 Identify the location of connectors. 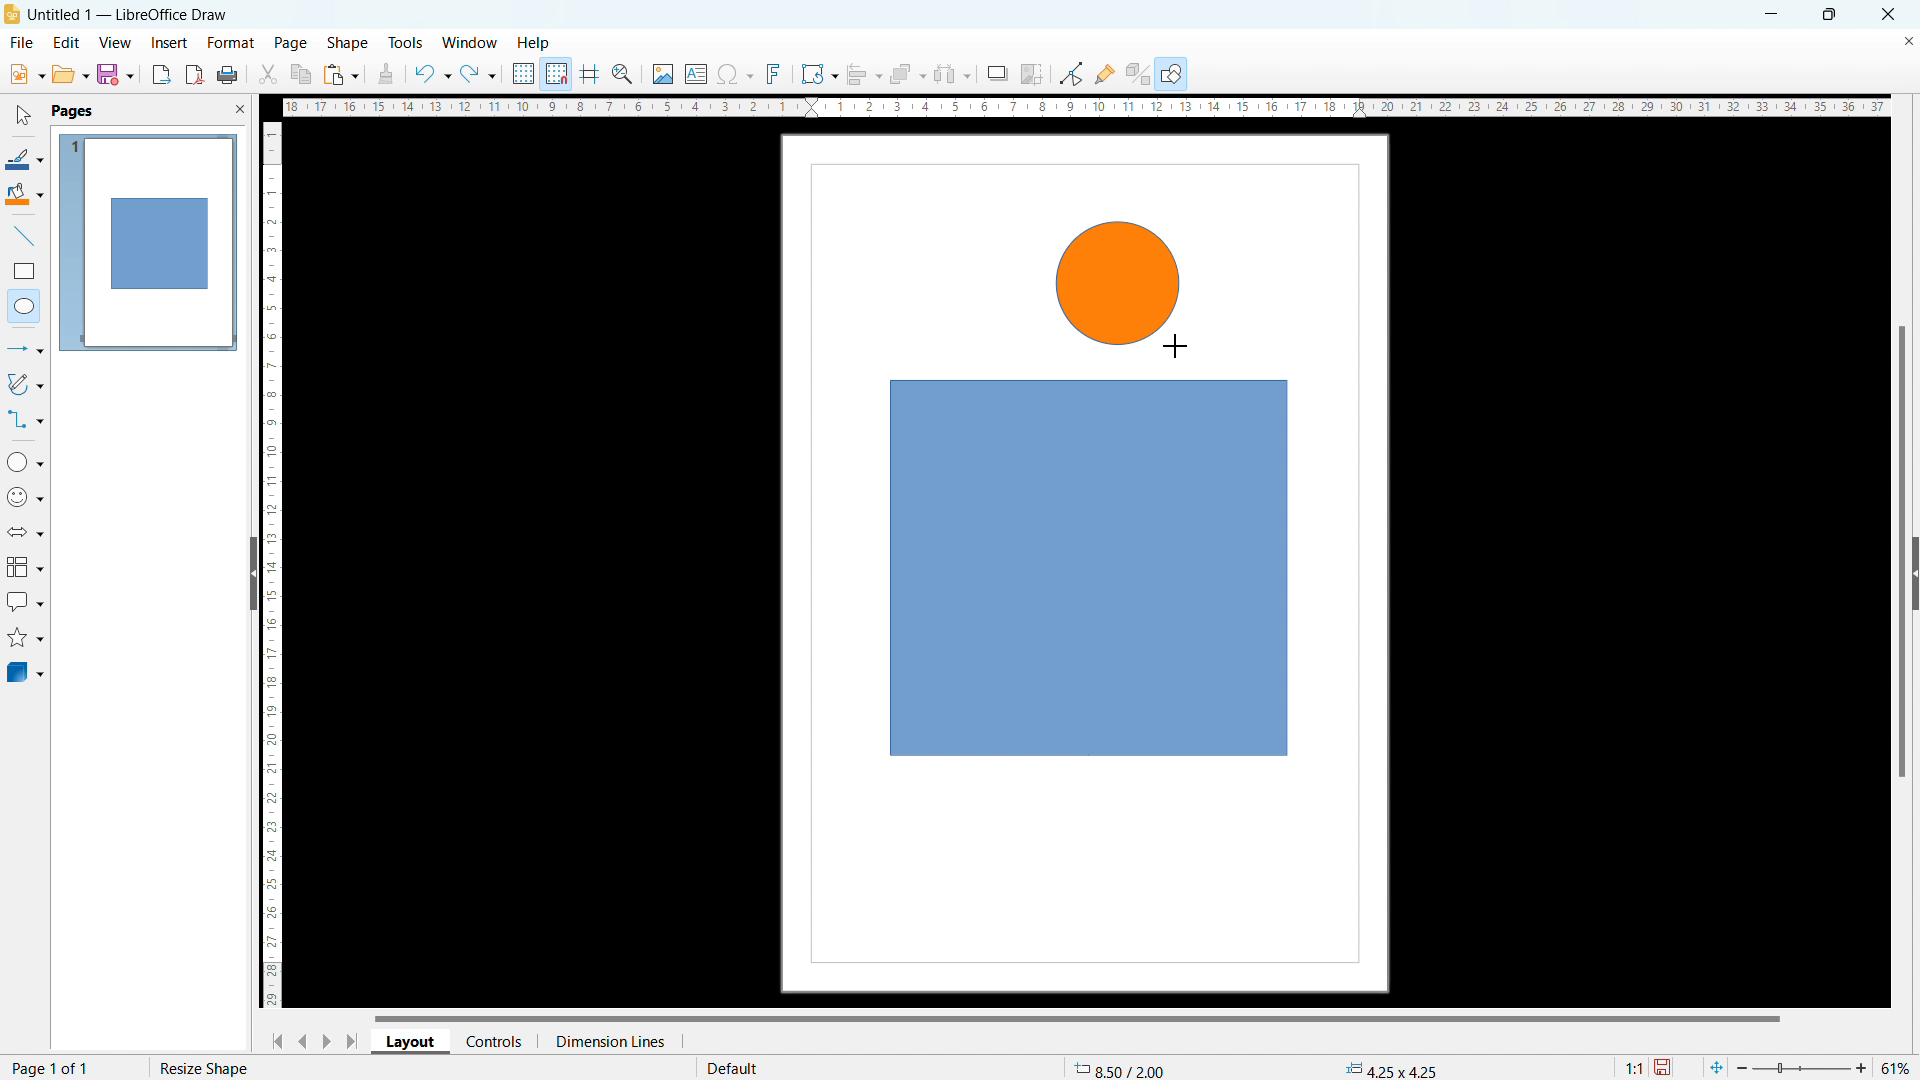
(26, 419).